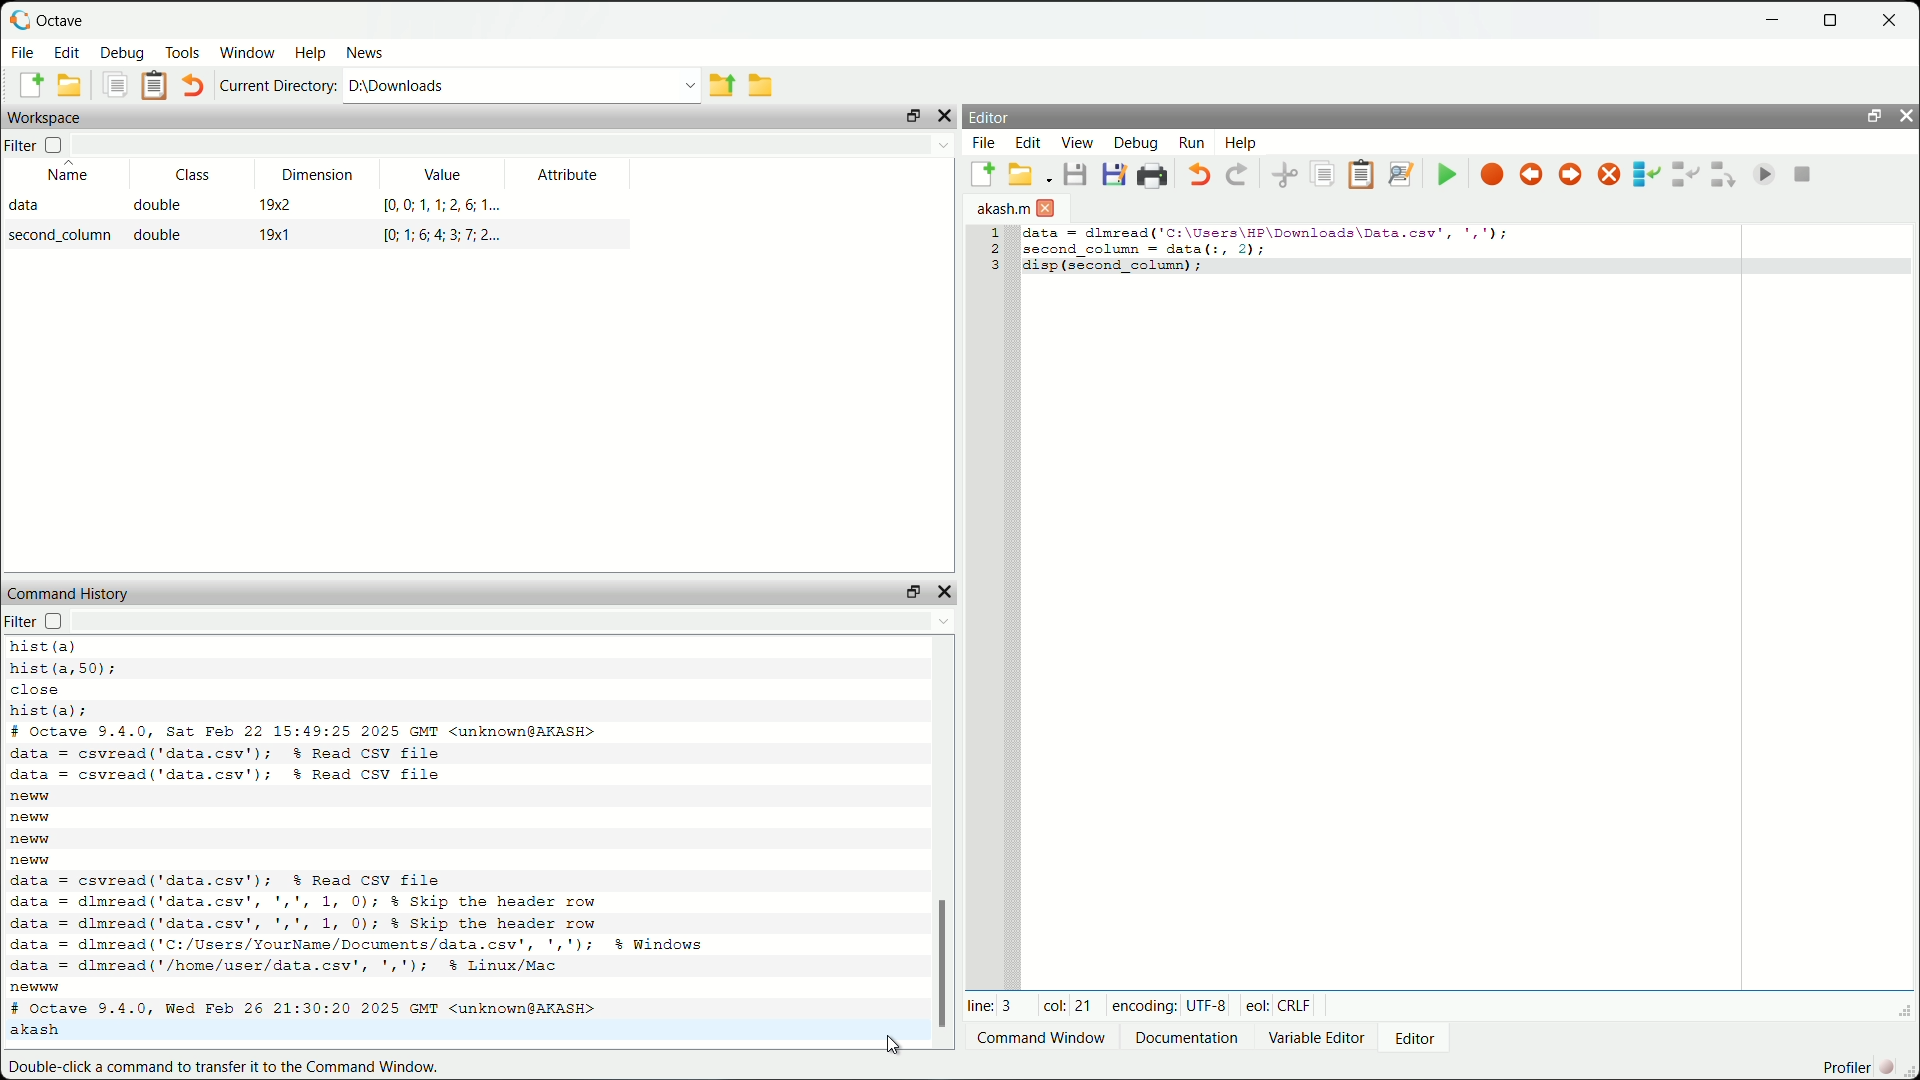 The image size is (1920, 1080). What do you see at coordinates (1907, 116) in the screenshot?
I see `hide widget` at bounding box center [1907, 116].